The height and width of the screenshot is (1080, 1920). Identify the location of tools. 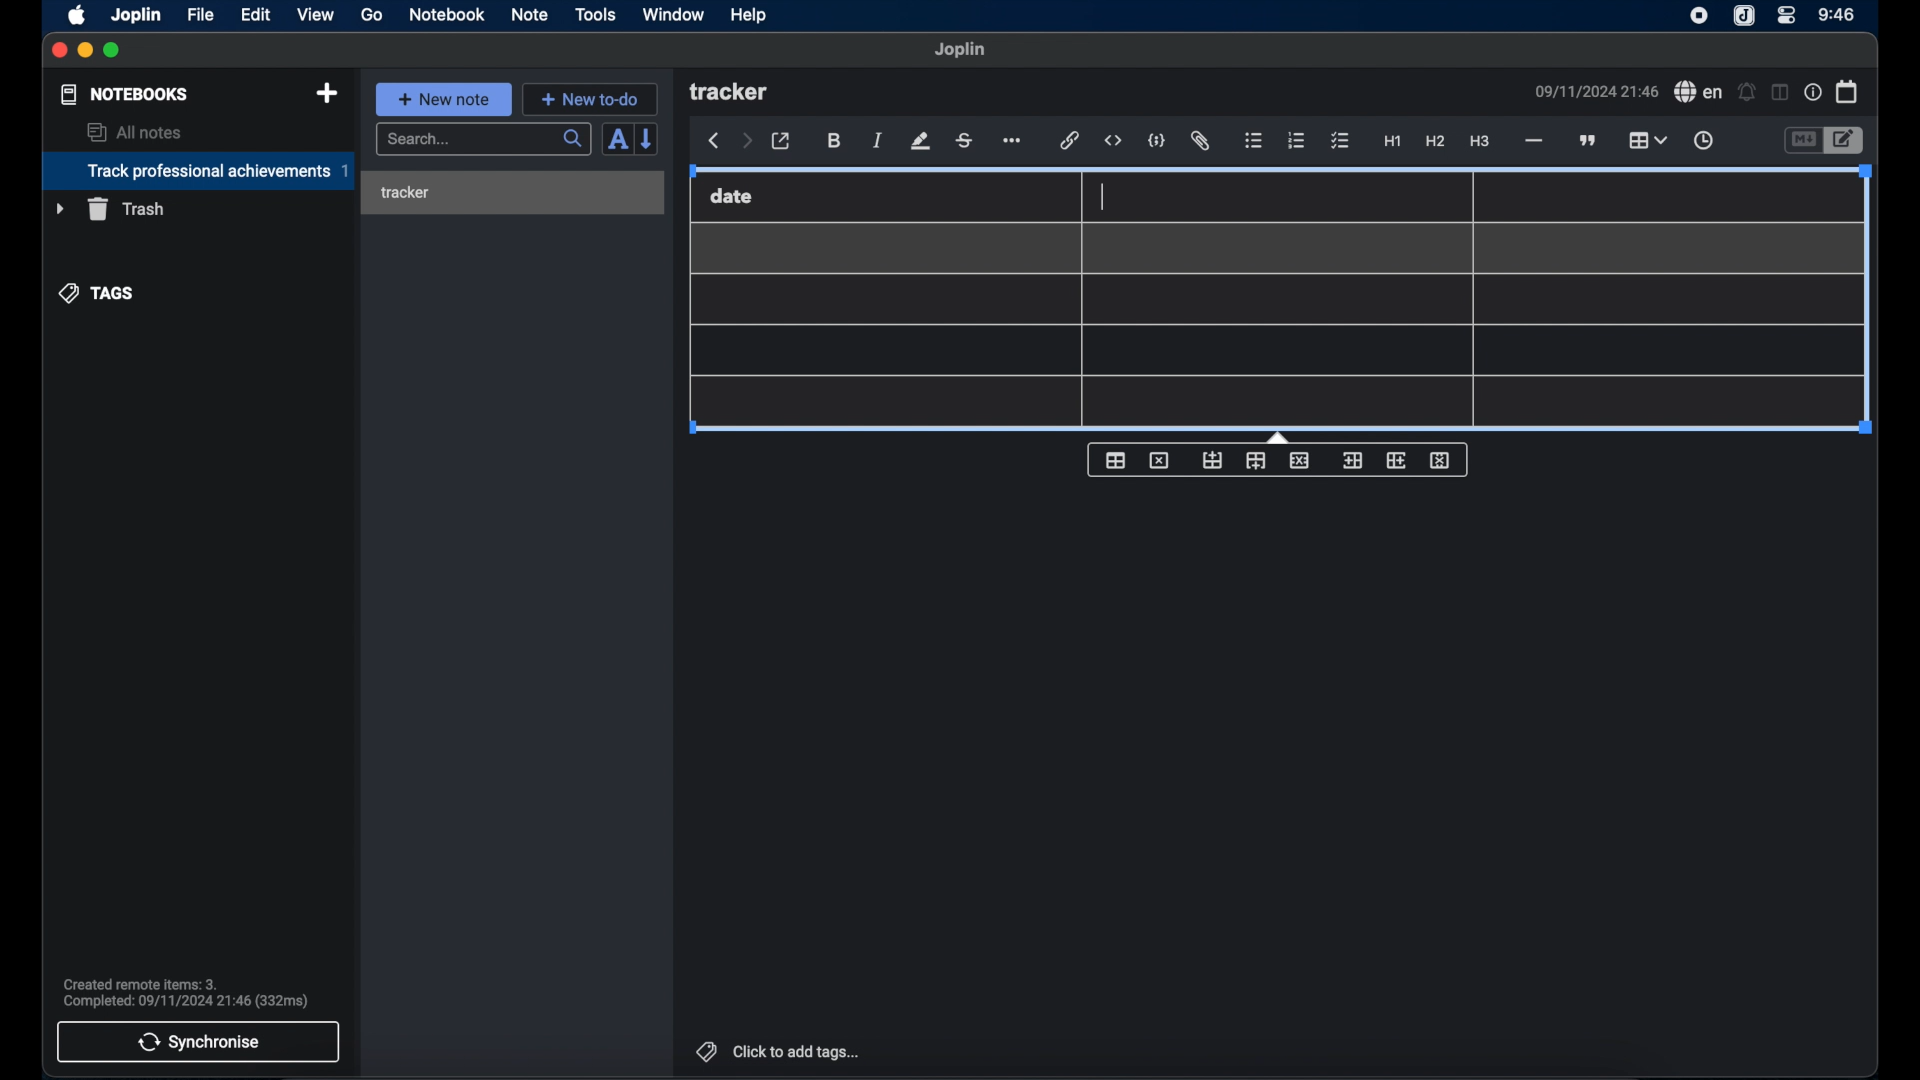
(596, 15).